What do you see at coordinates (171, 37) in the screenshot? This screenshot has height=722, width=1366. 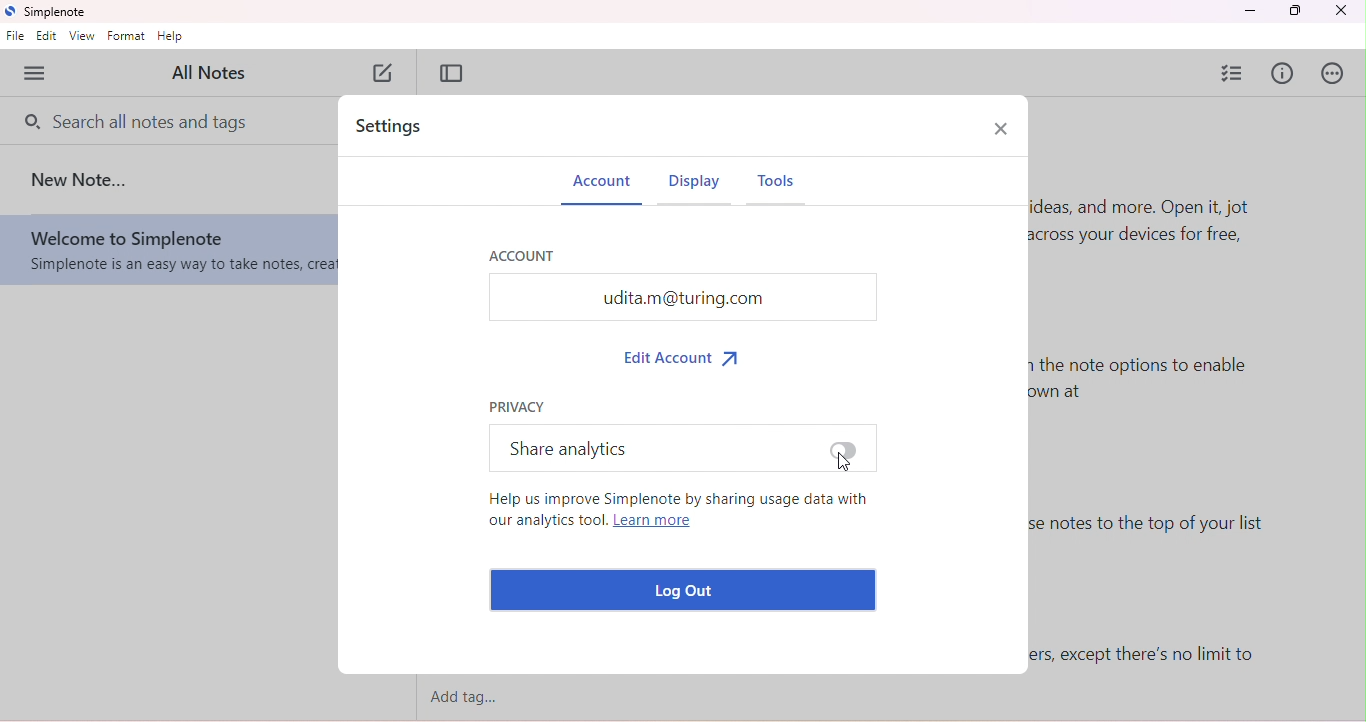 I see `help` at bounding box center [171, 37].